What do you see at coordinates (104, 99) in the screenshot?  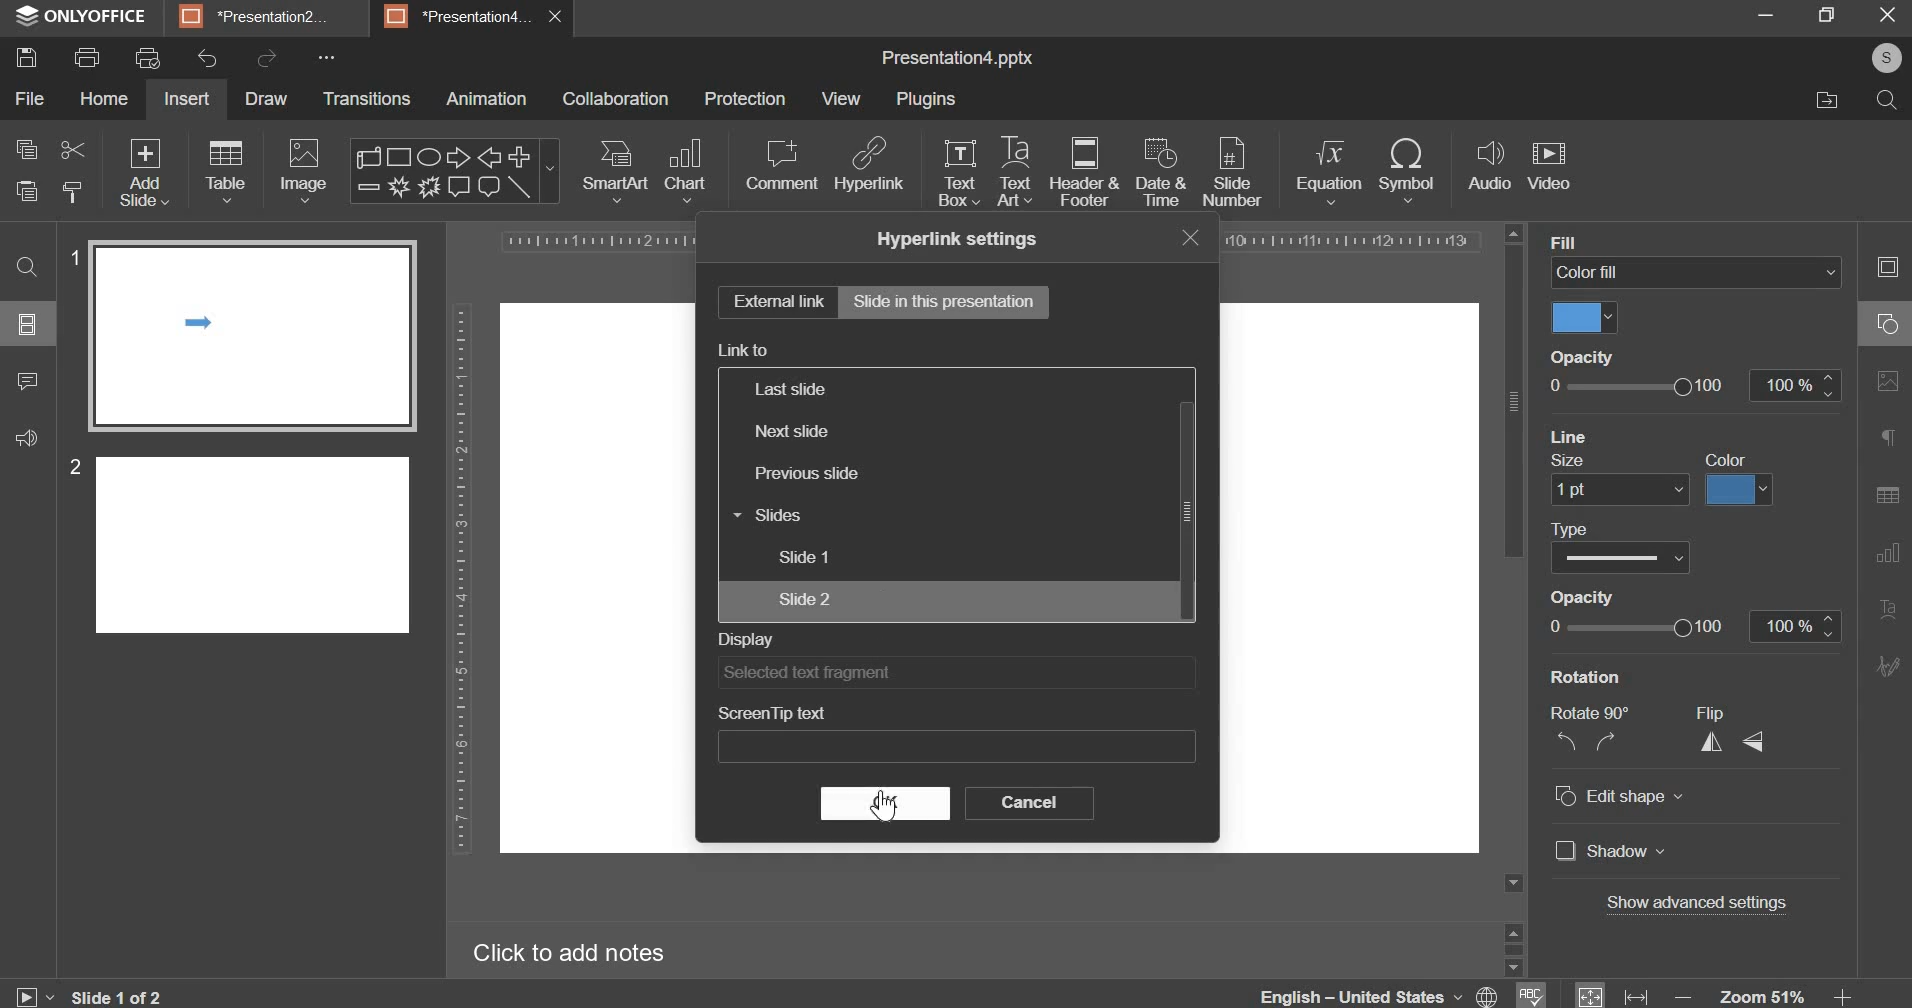 I see `home` at bounding box center [104, 99].